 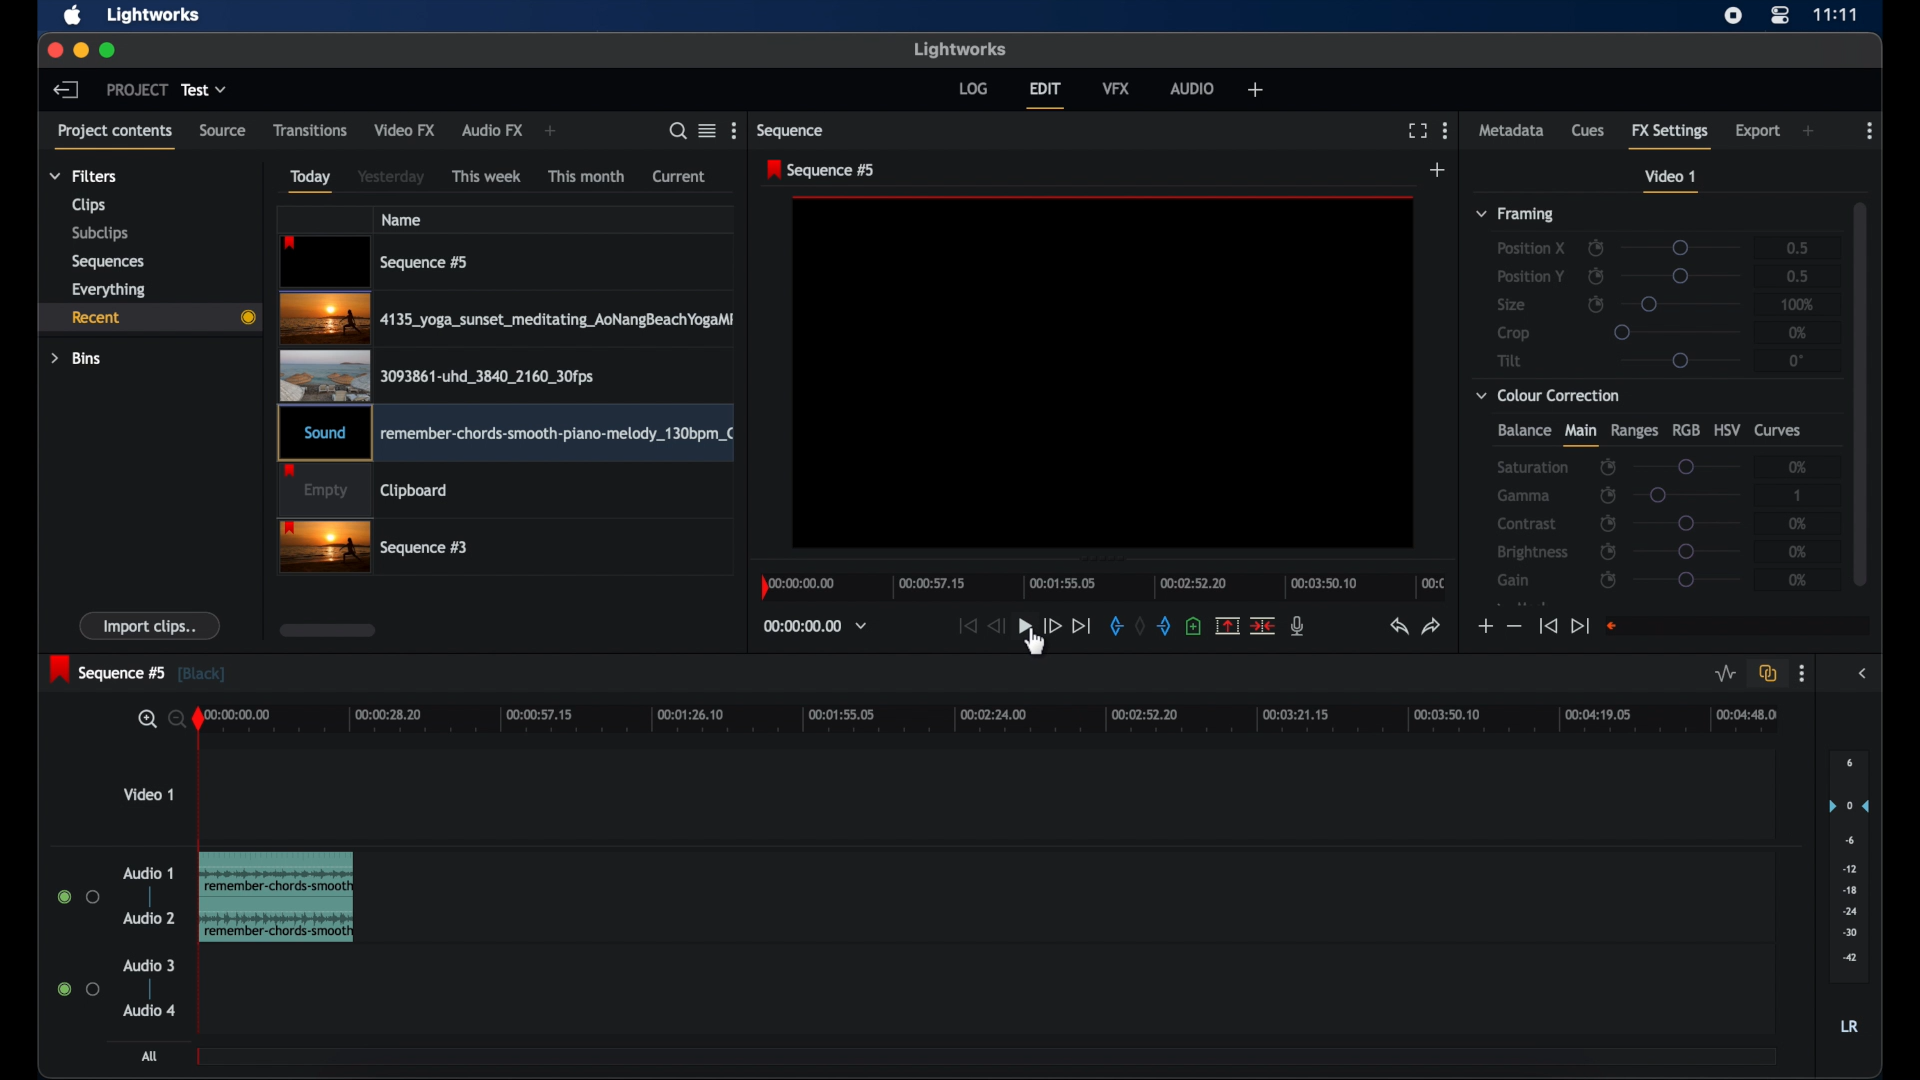 I want to click on test dropdown, so click(x=204, y=90).